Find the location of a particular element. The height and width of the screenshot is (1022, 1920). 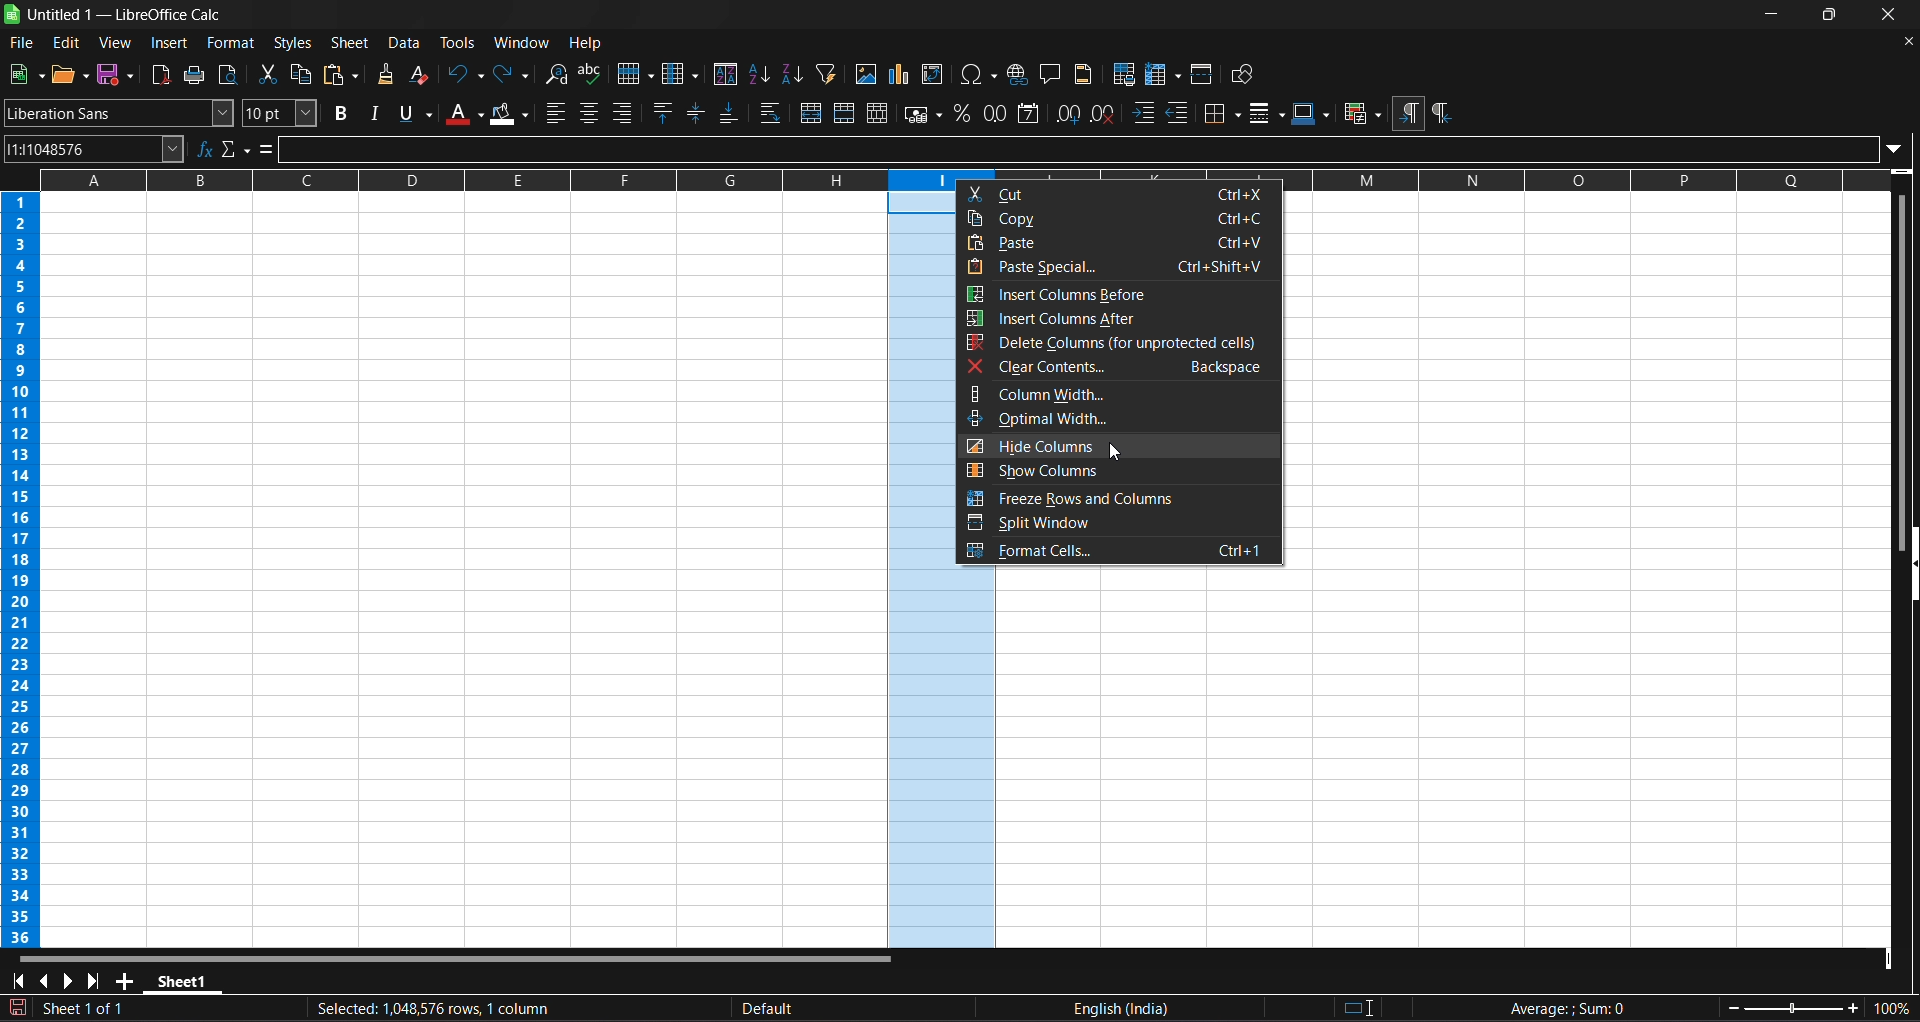

show draw functions is located at coordinates (1245, 75).